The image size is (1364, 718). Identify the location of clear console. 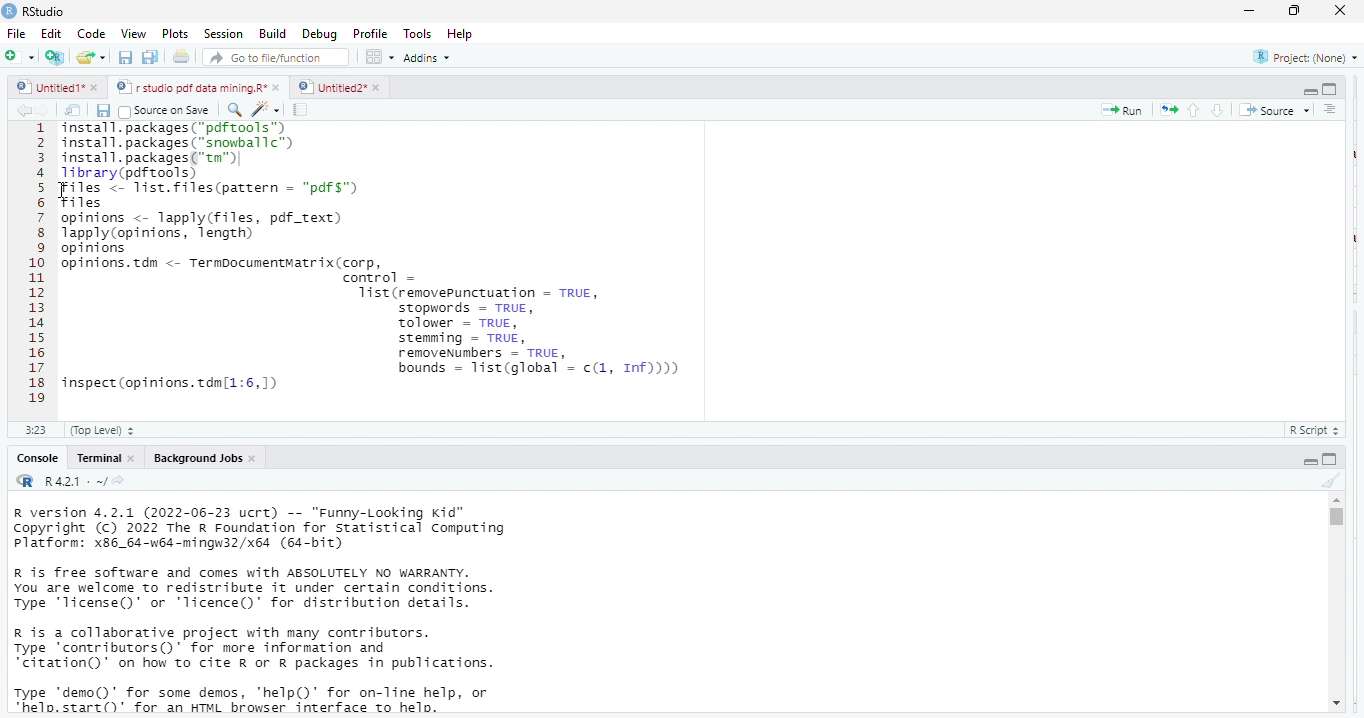
(1330, 478).